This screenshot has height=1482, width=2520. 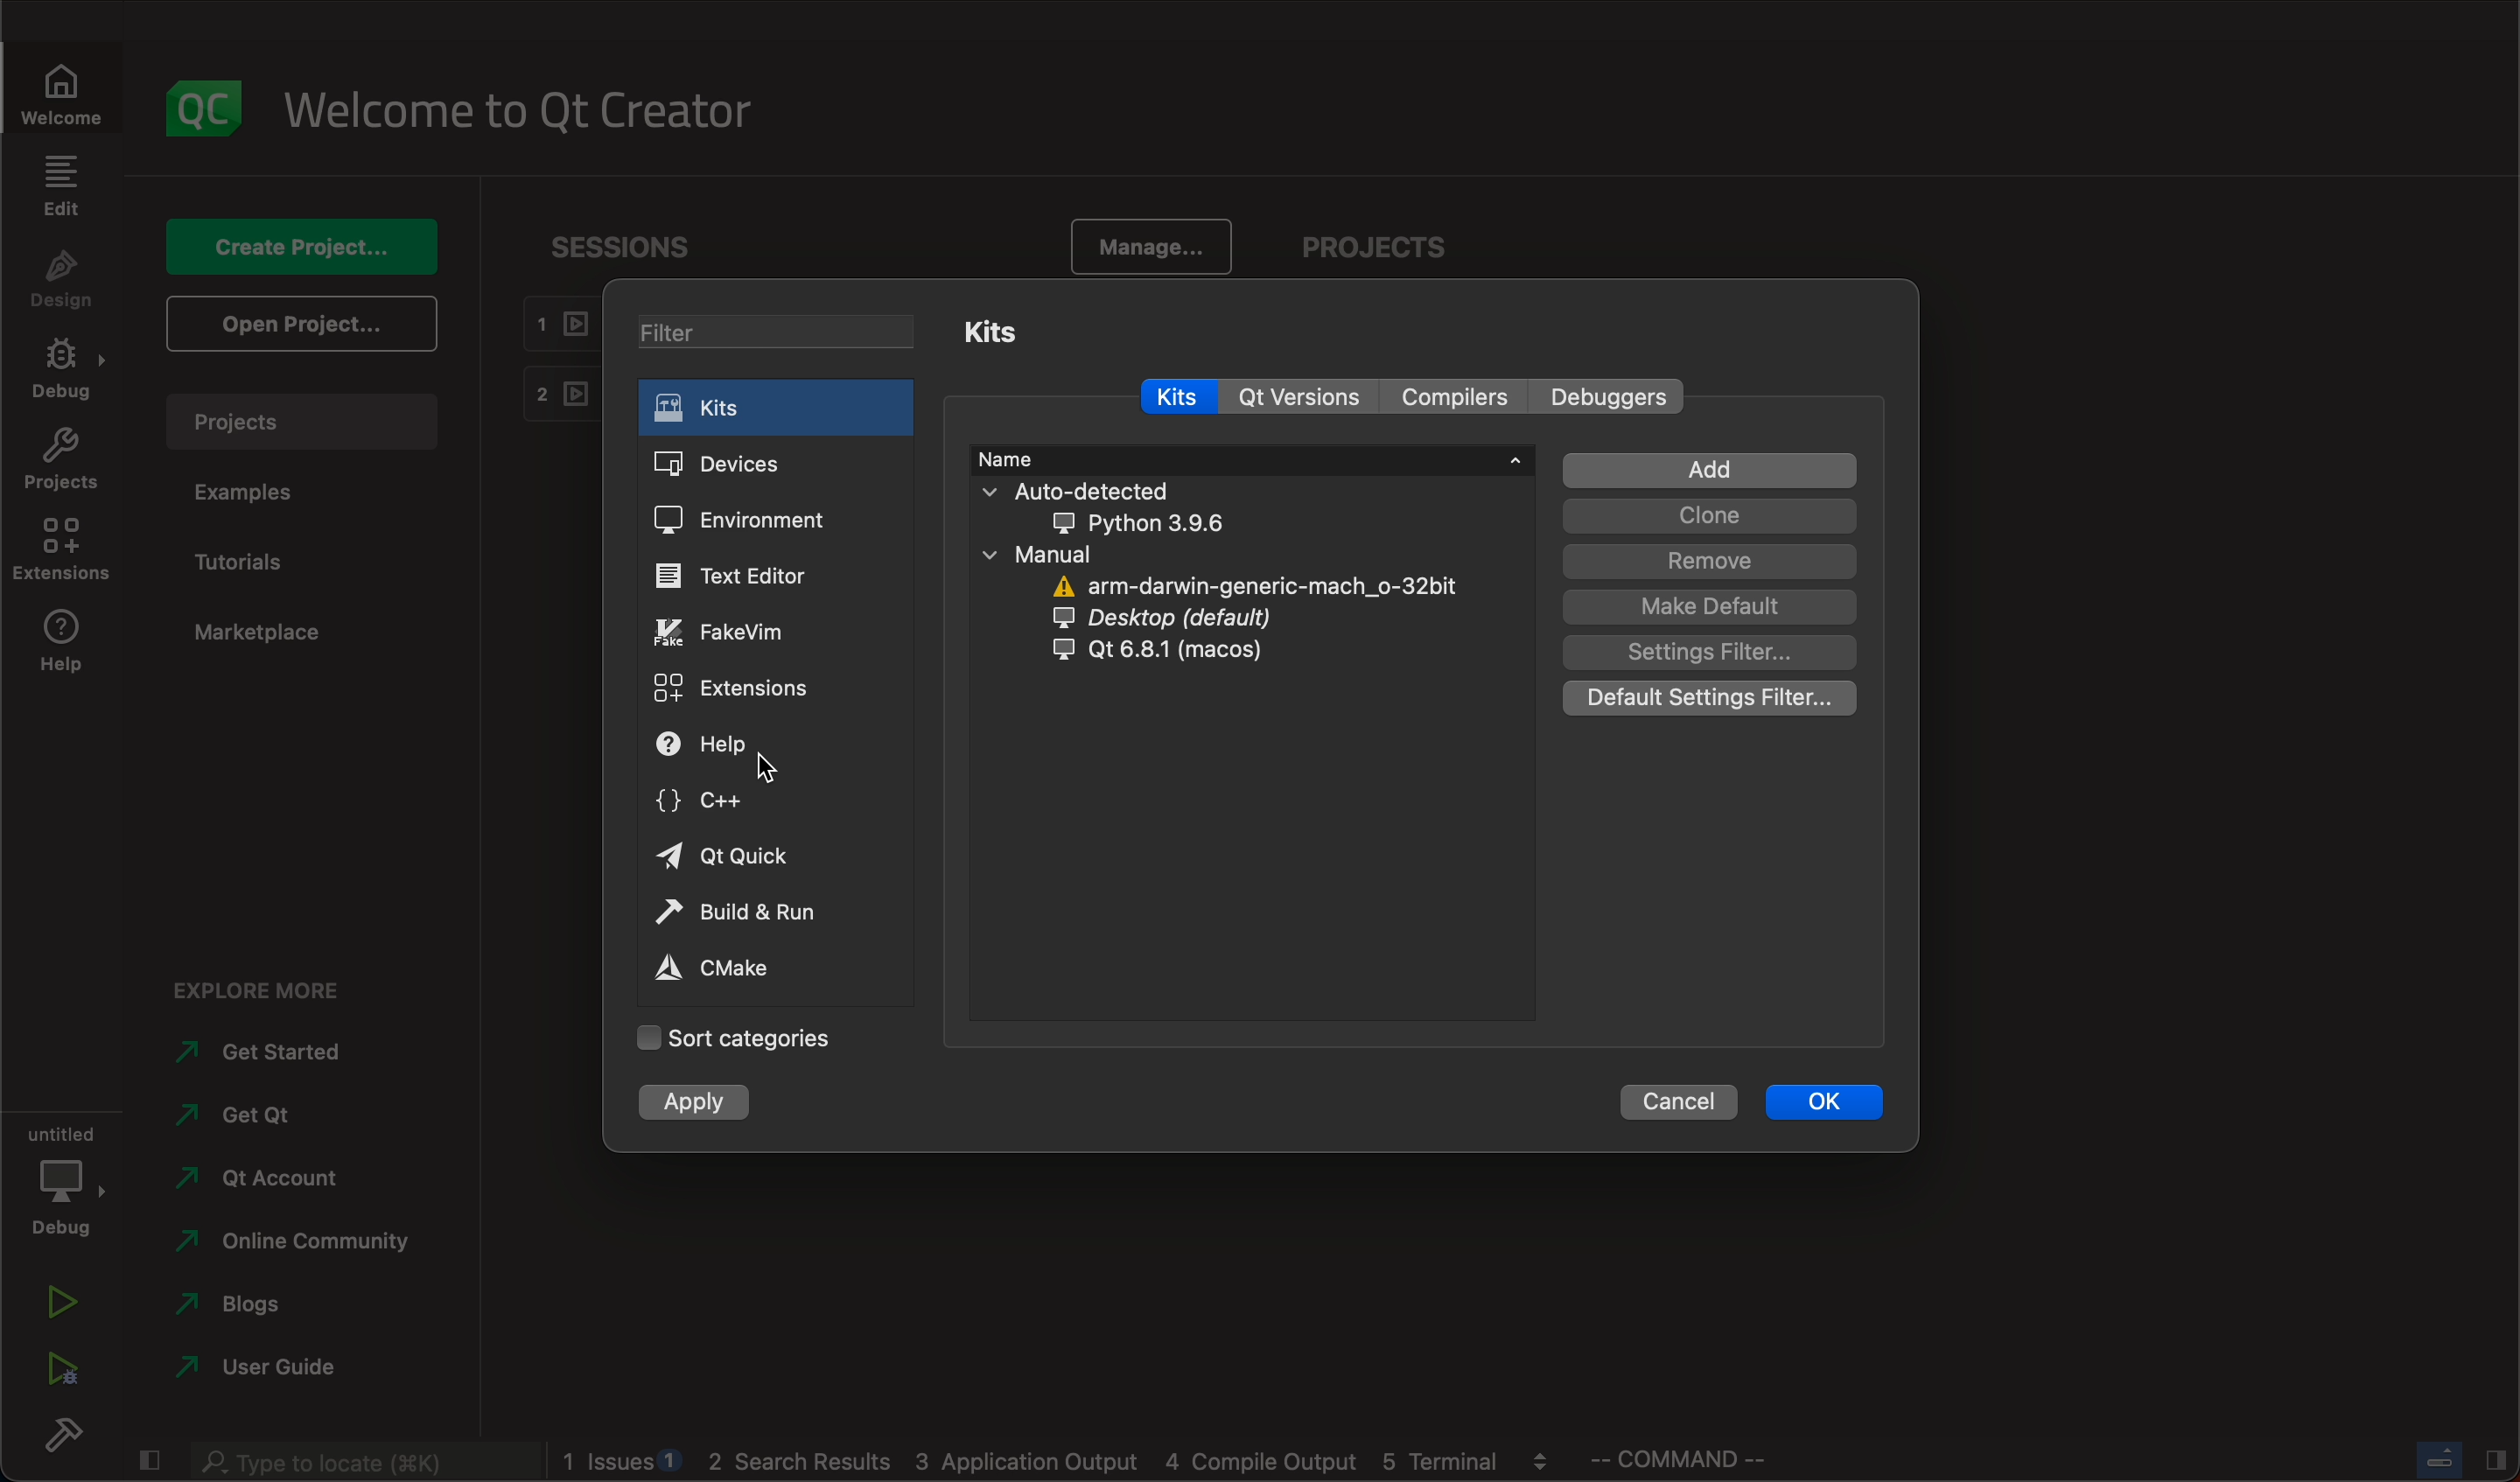 I want to click on community, so click(x=293, y=1246).